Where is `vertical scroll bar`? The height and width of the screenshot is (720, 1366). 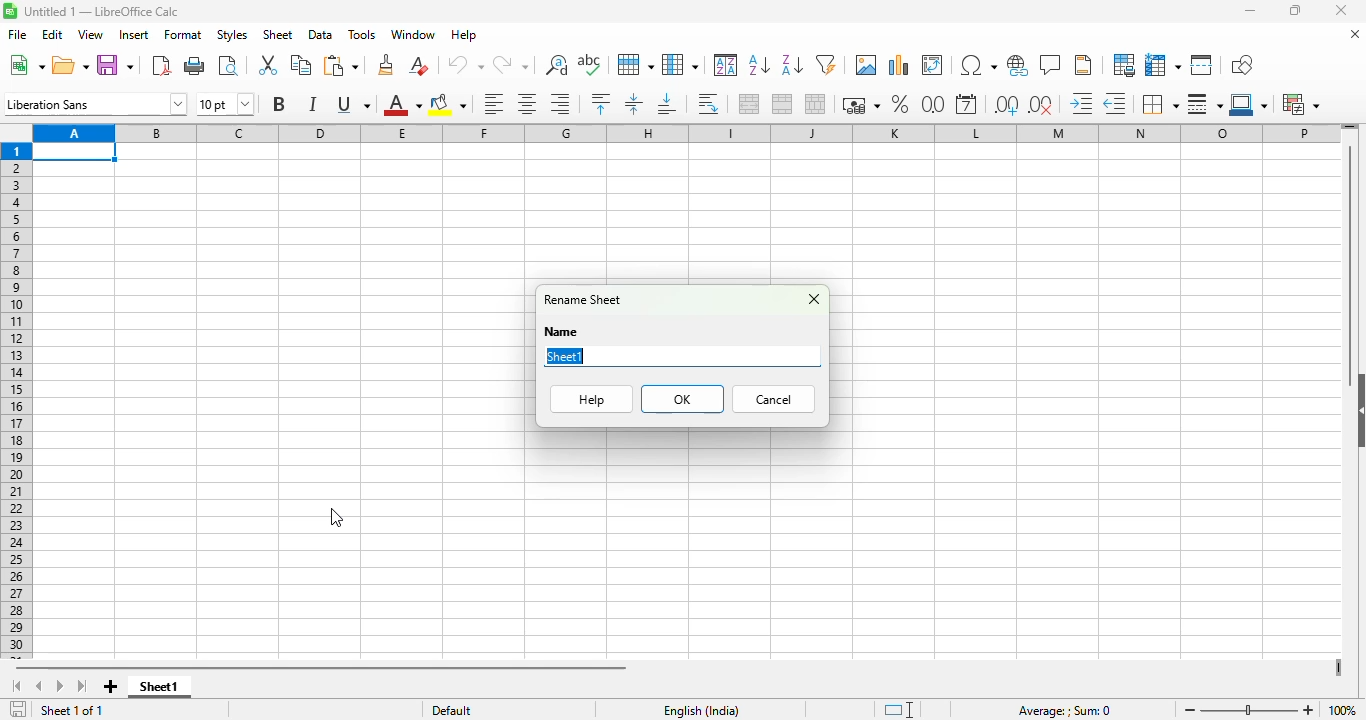 vertical scroll bar is located at coordinates (1352, 257).